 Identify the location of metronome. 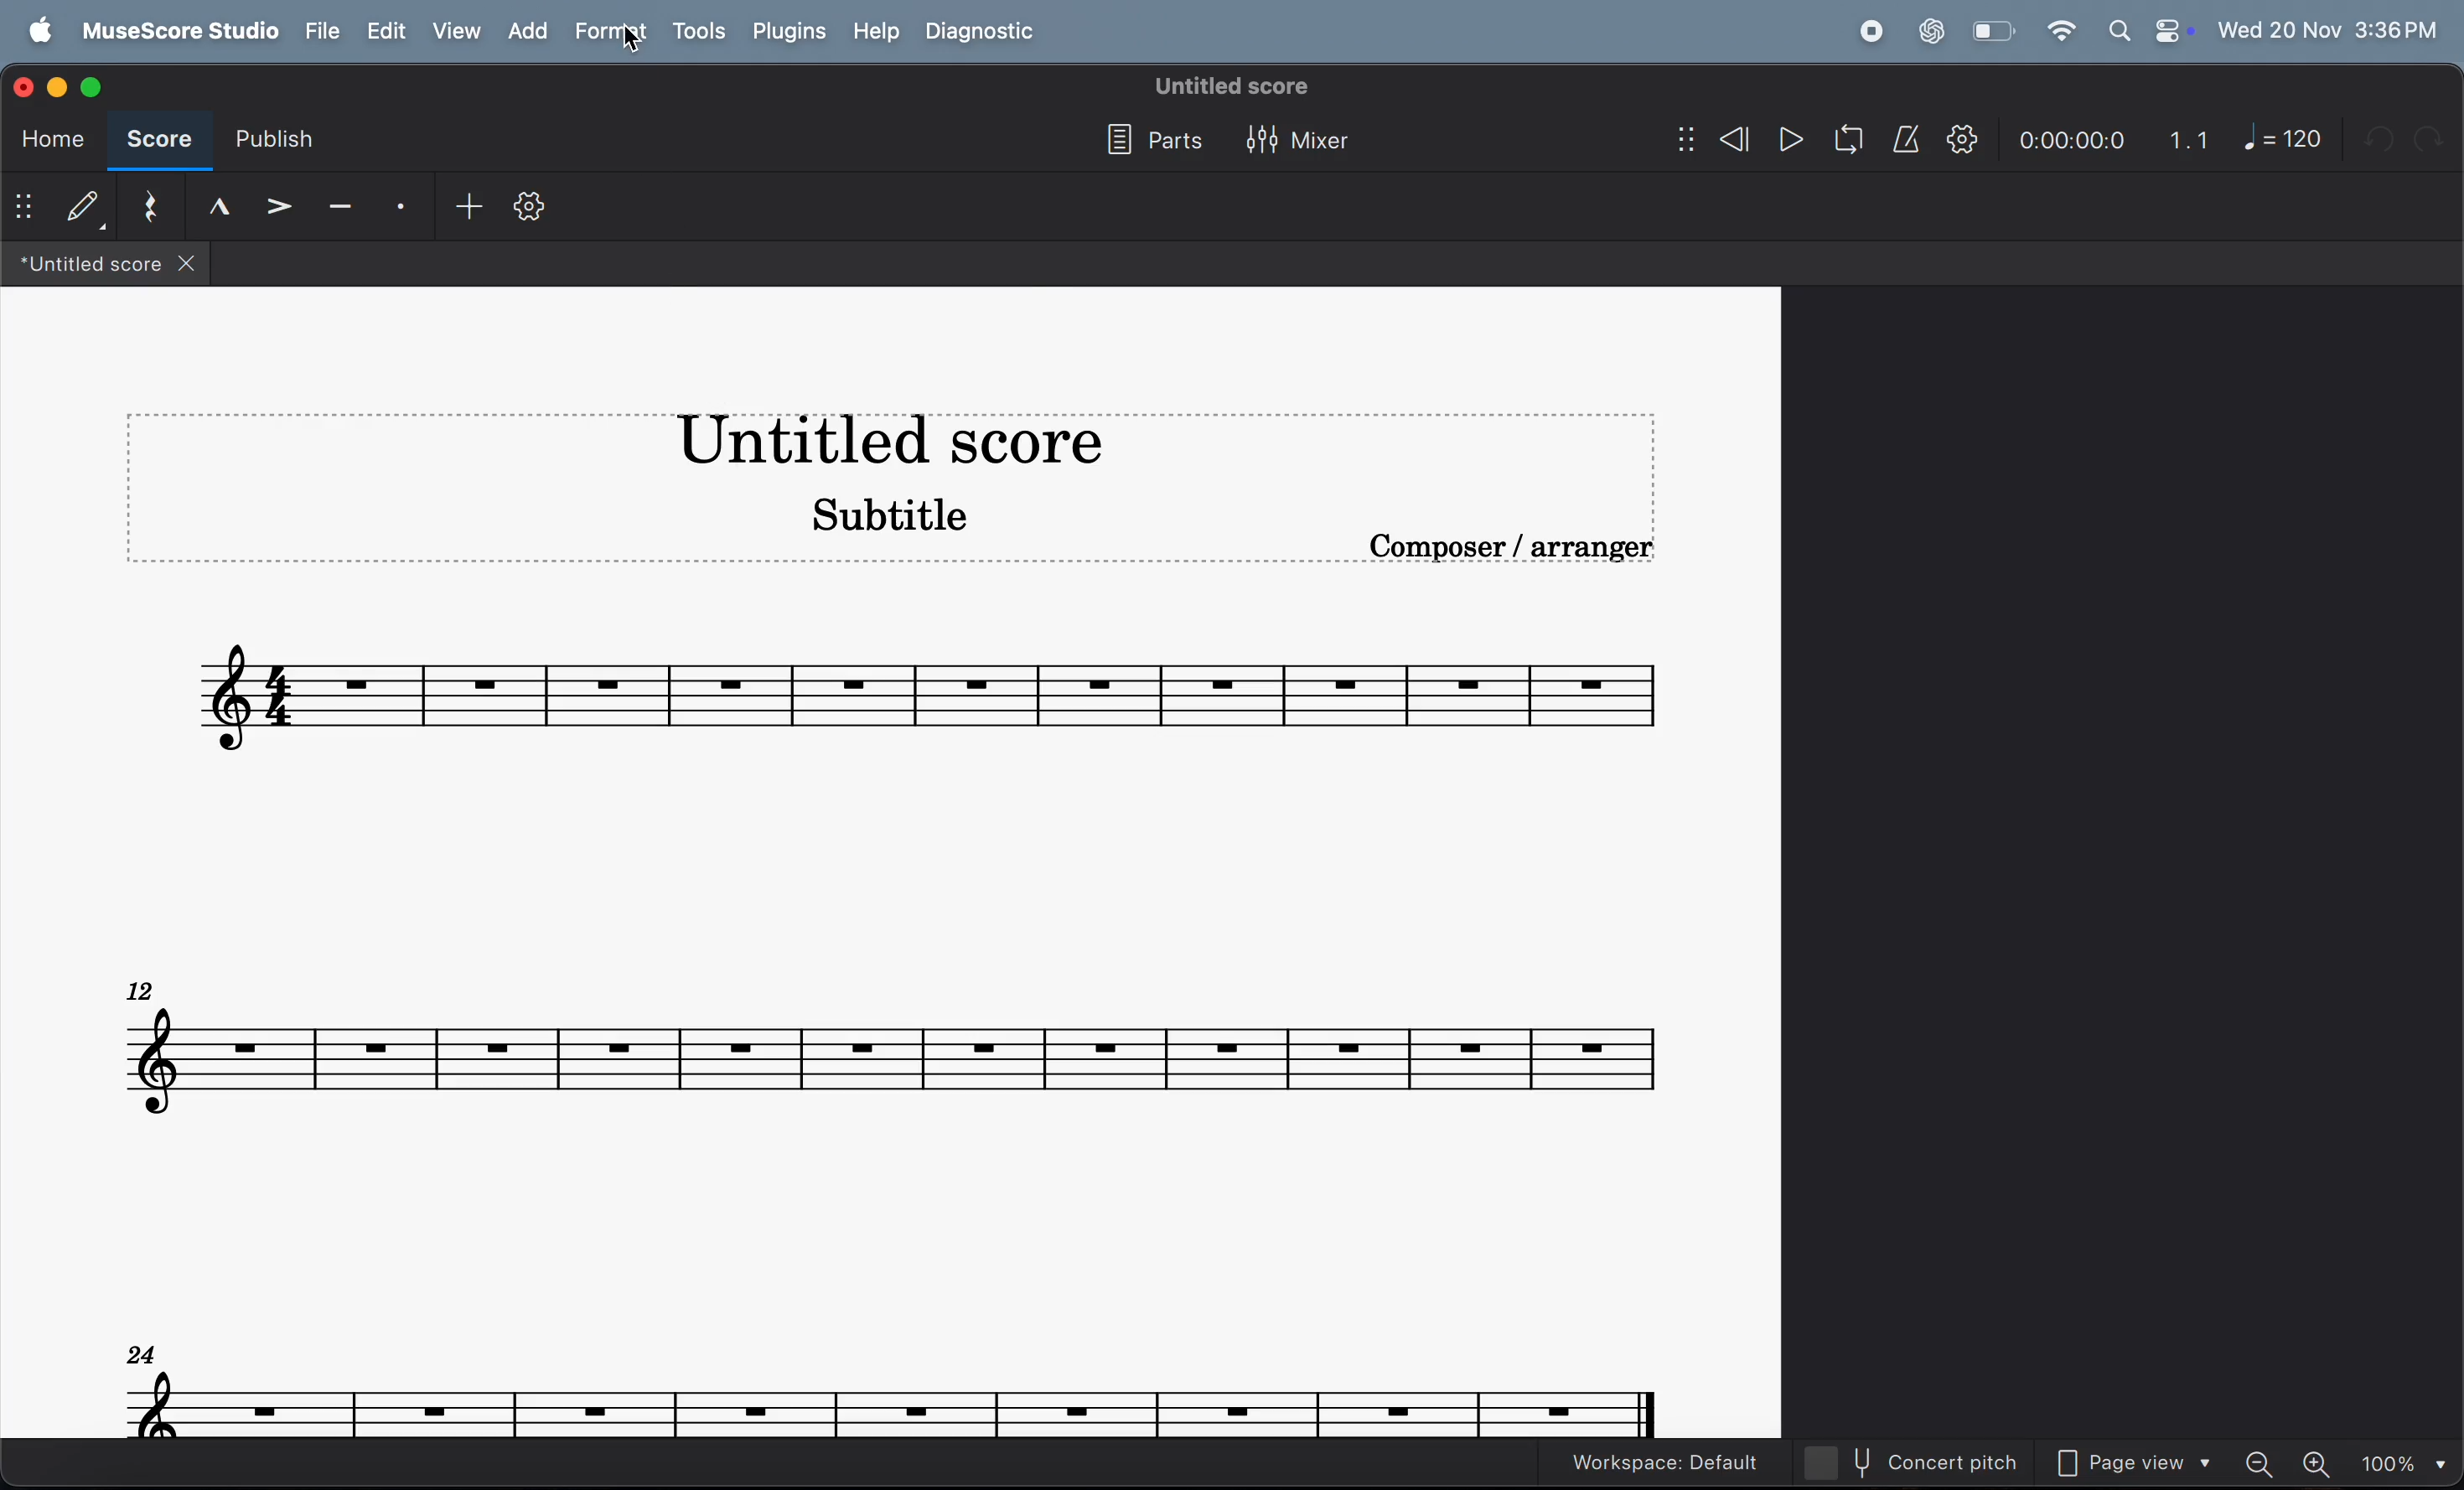
(1909, 140).